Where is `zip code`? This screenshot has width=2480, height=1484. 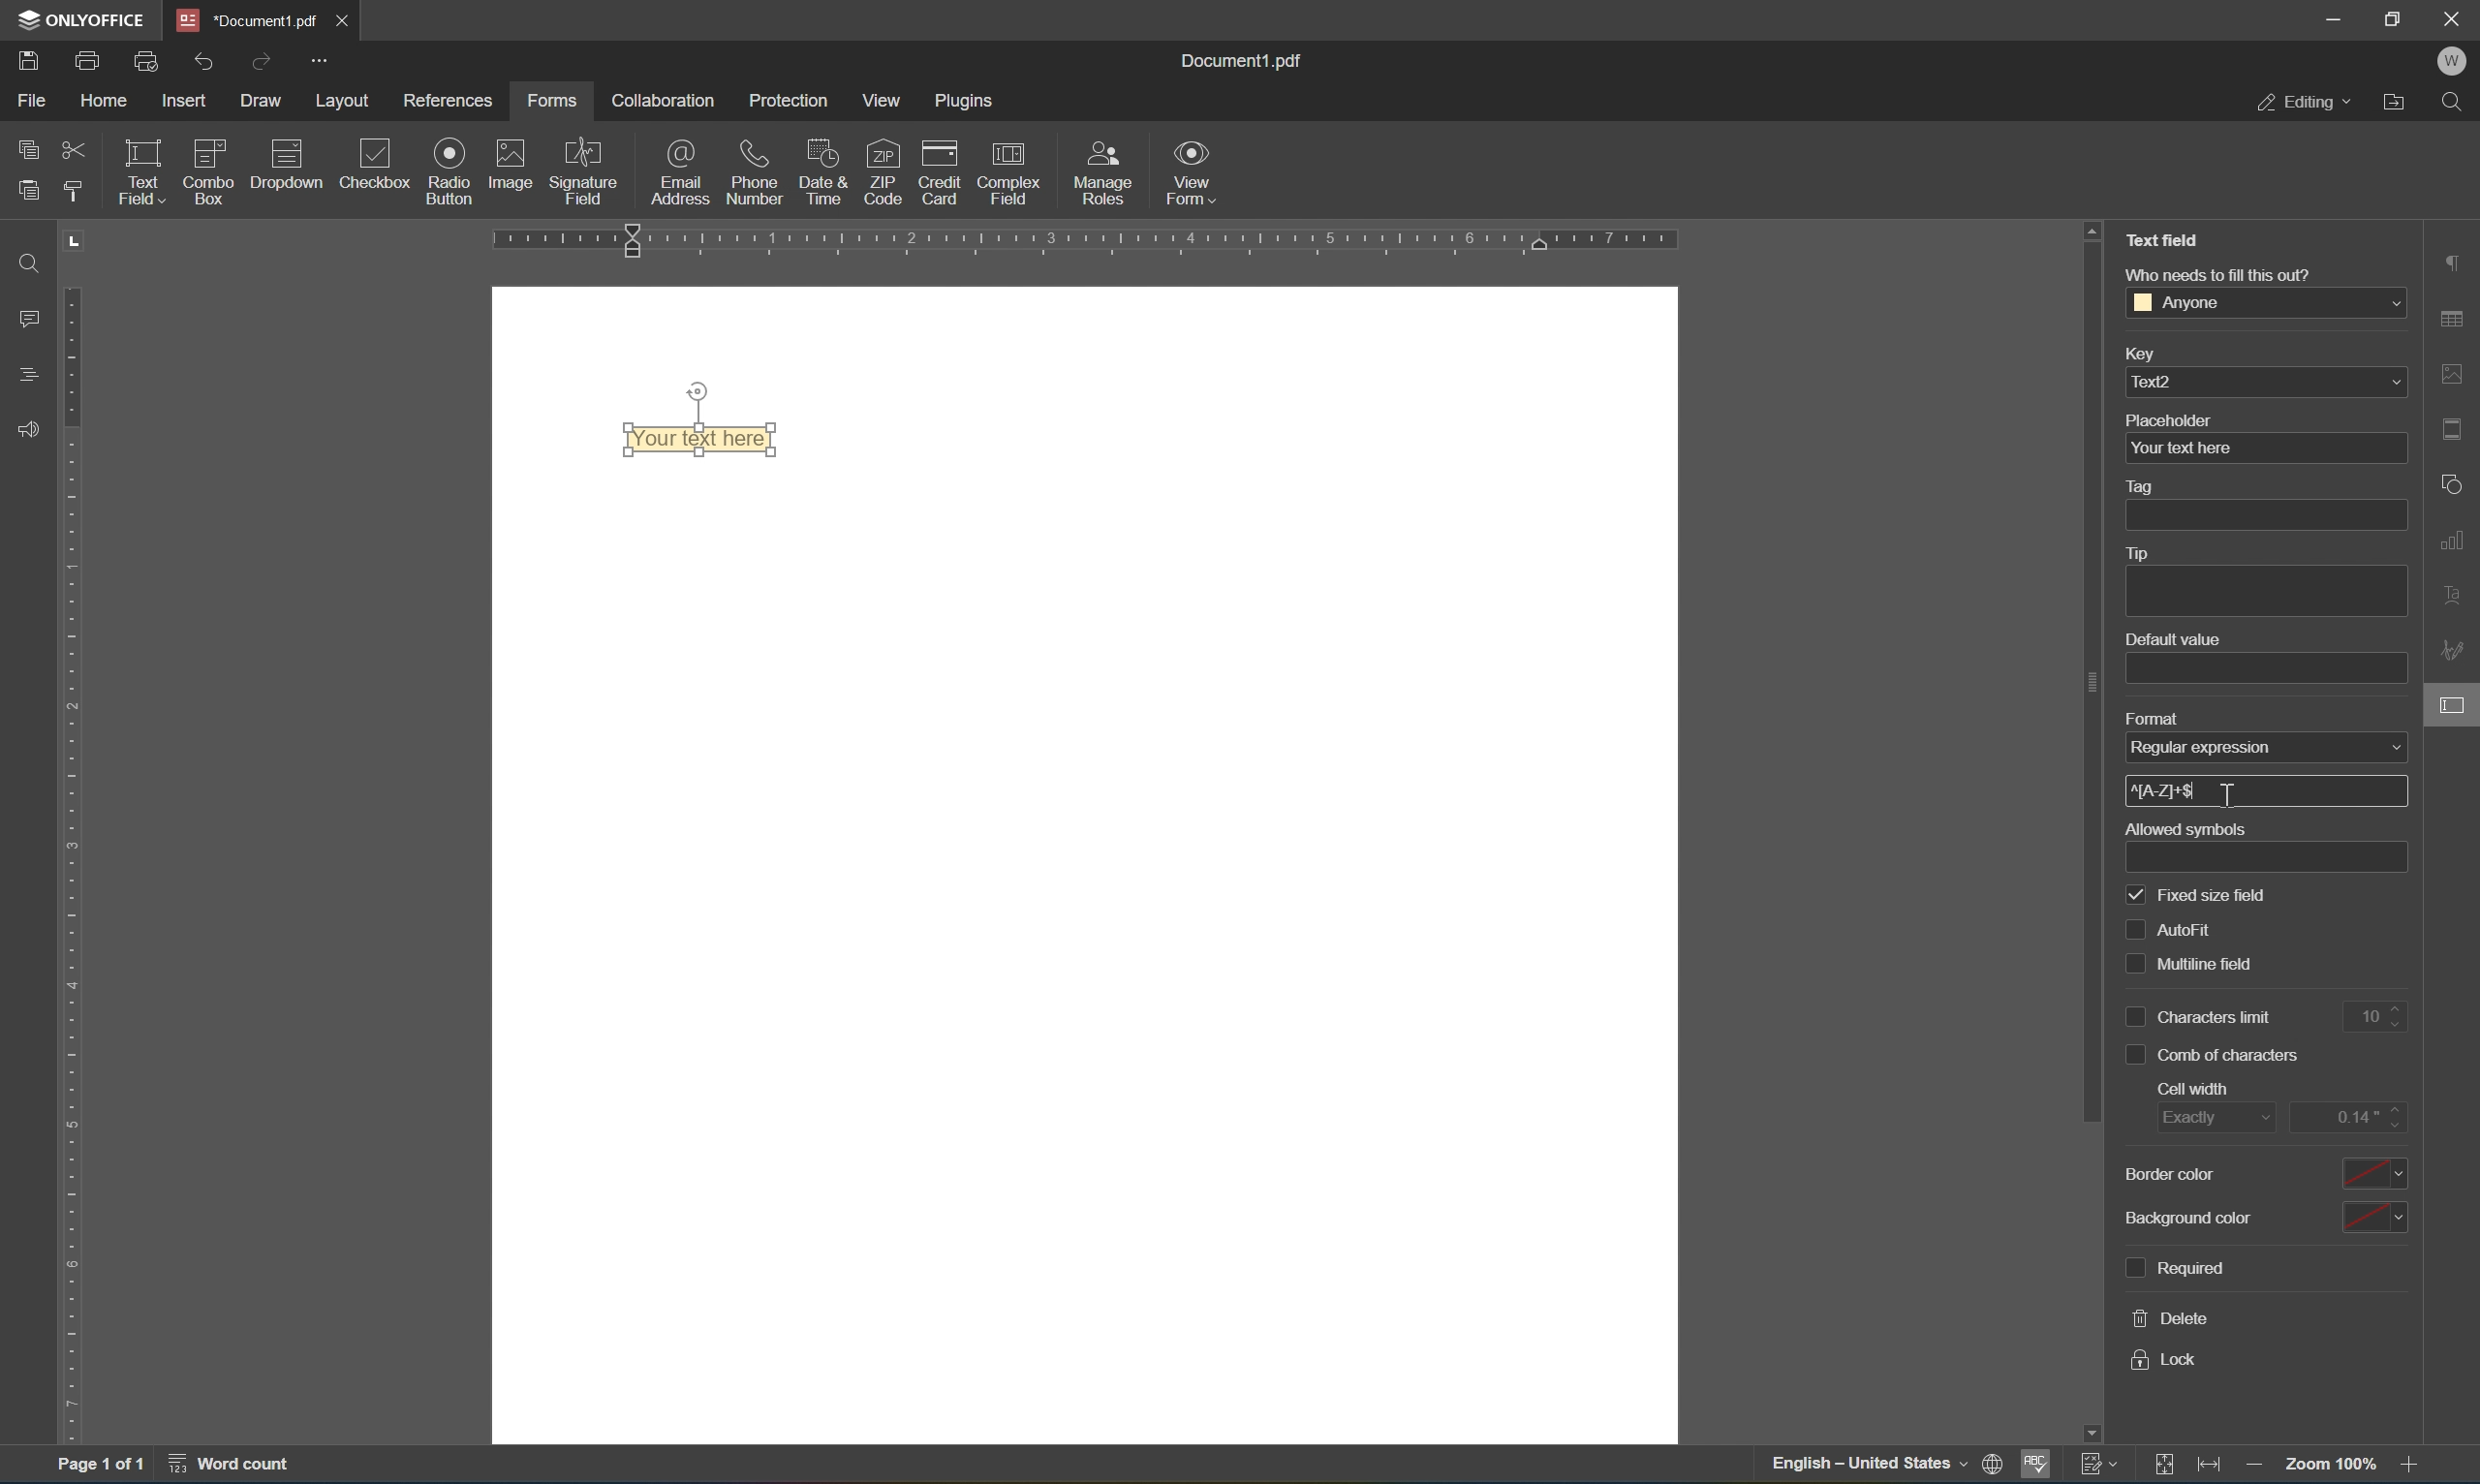 zip code is located at coordinates (882, 172).